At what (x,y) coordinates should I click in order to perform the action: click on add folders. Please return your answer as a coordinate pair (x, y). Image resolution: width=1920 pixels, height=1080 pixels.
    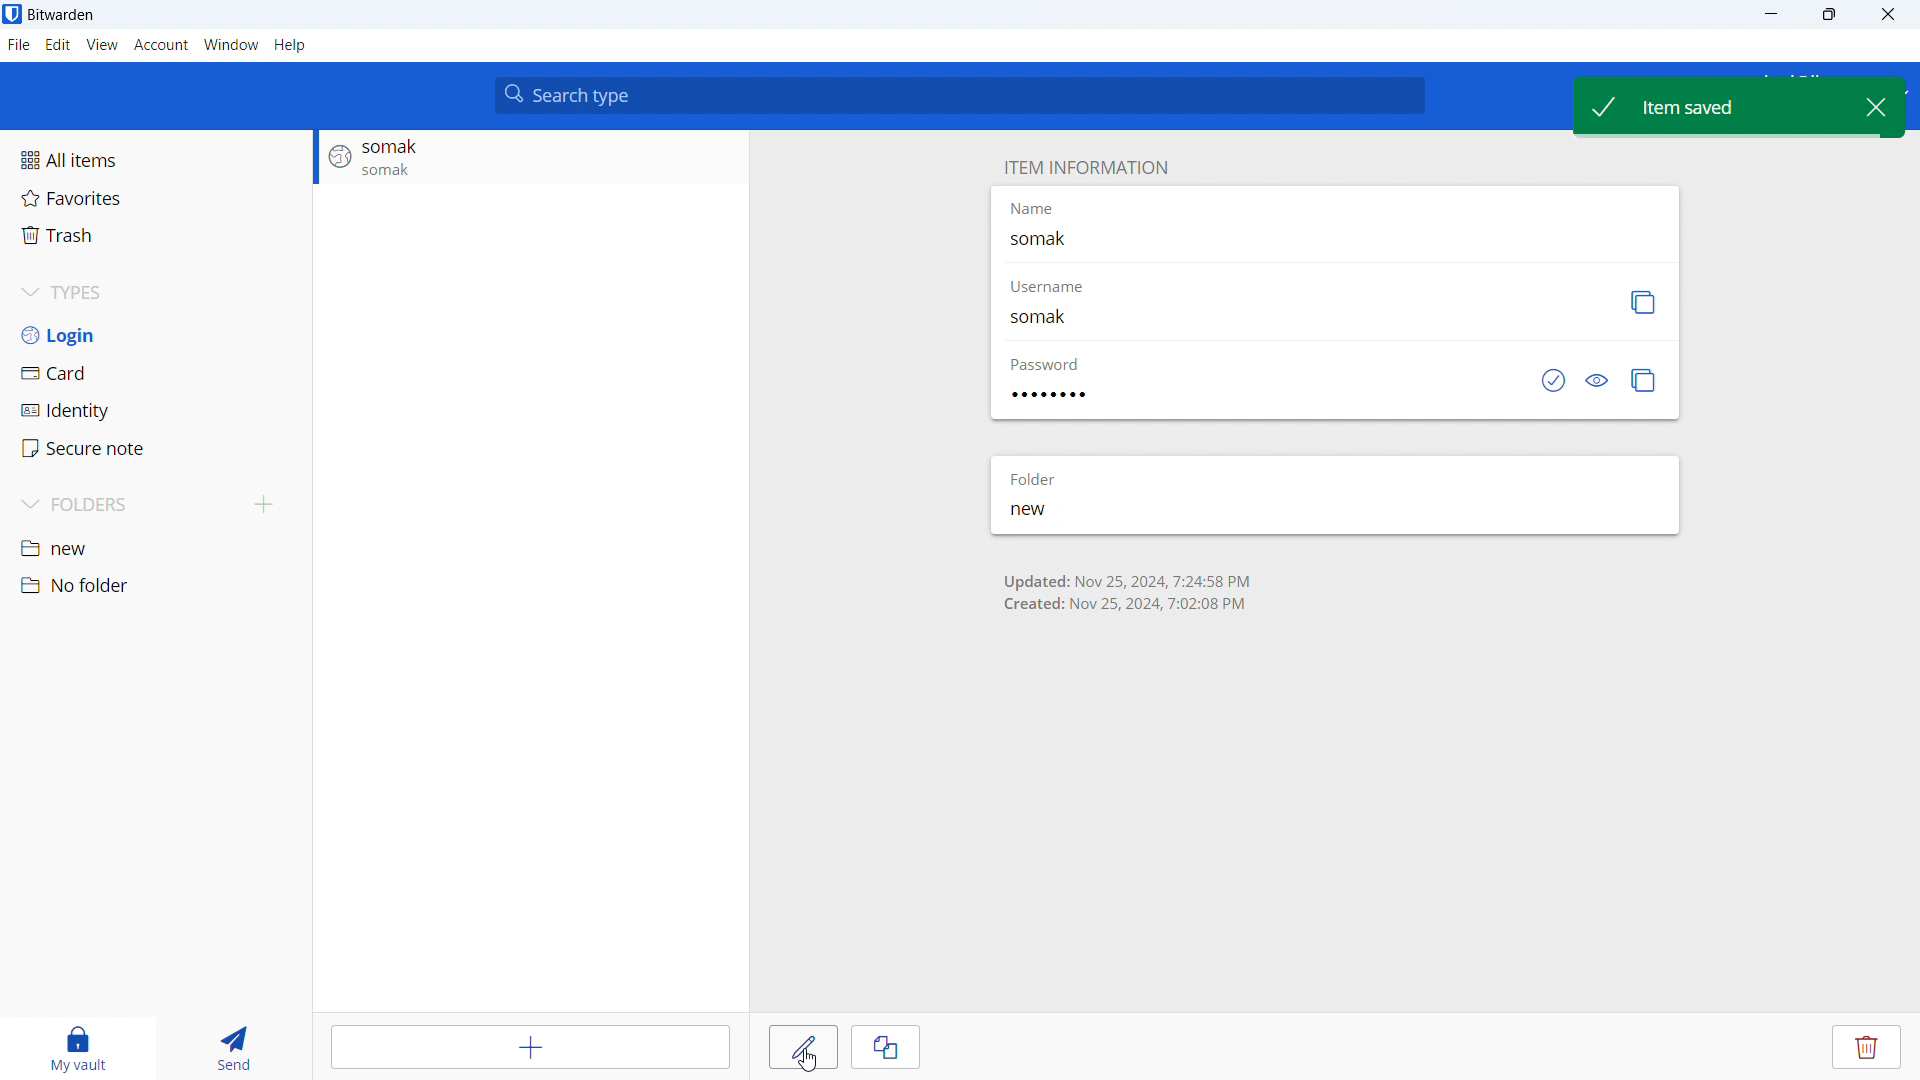
    Looking at the image, I should click on (265, 505).